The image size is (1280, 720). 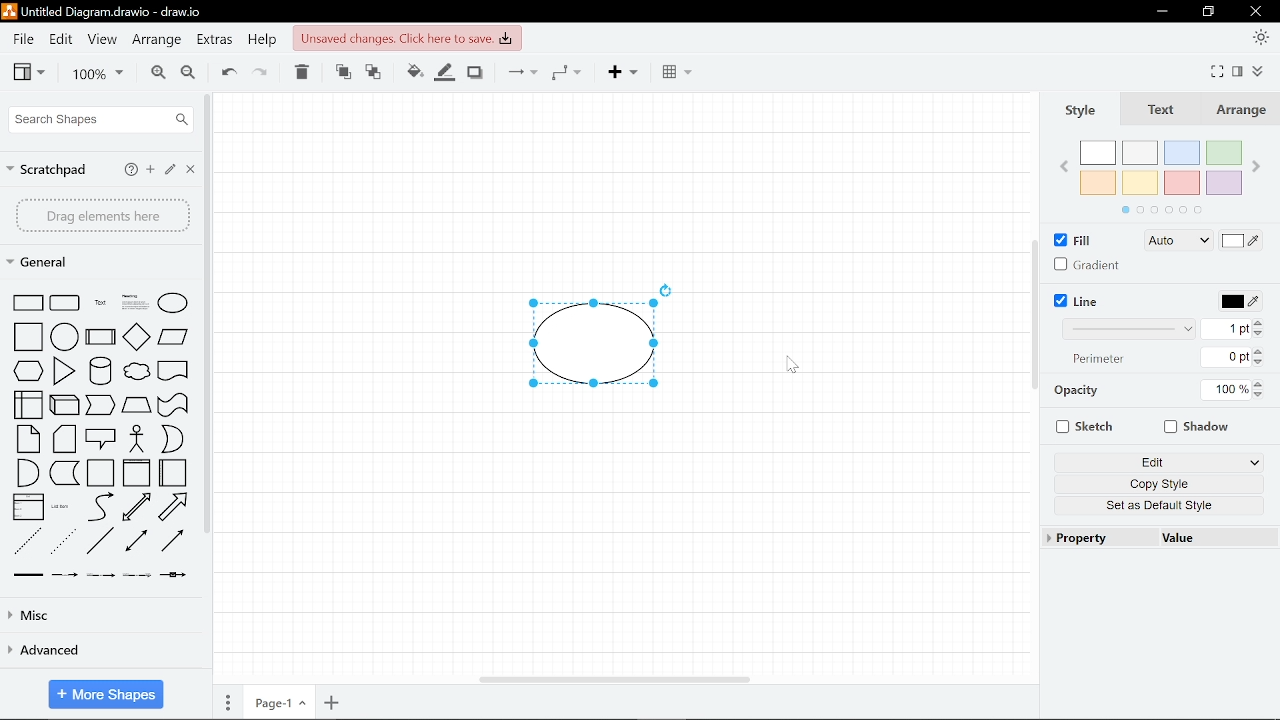 What do you see at coordinates (175, 337) in the screenshot?
I see `parallelogram` at bounding box center [175, 337].